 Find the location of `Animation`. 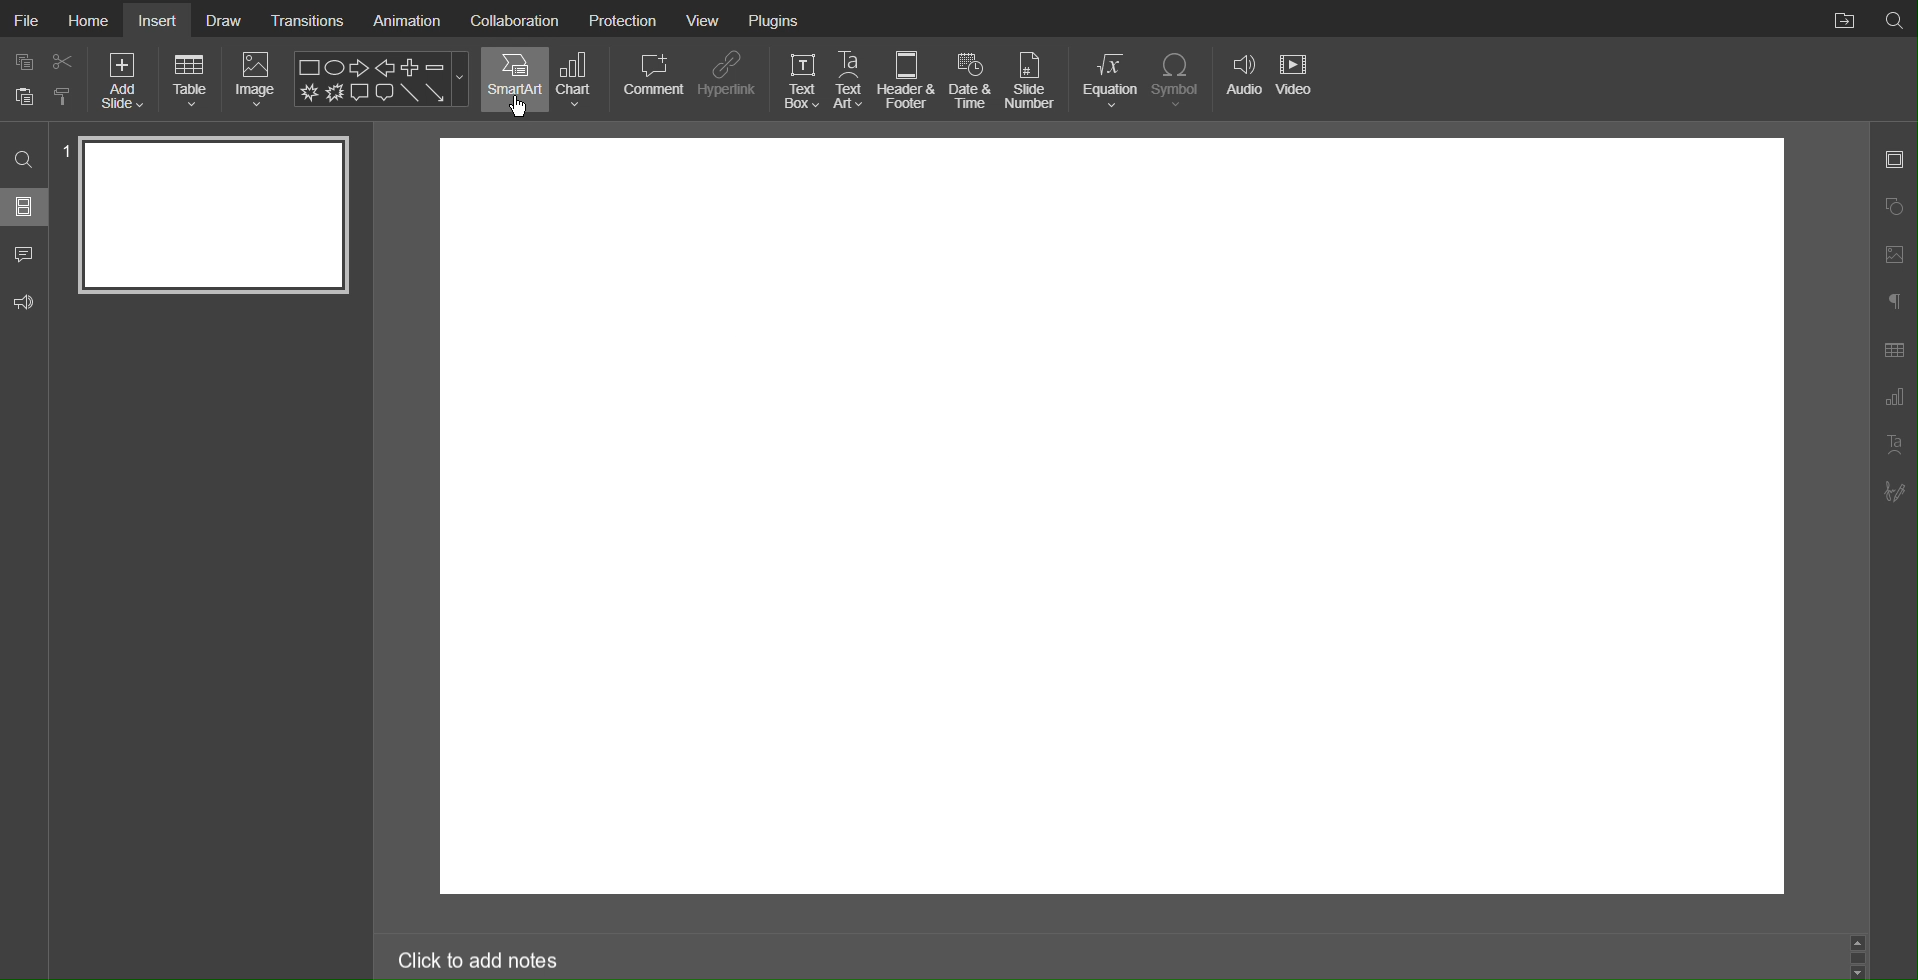

Animation is located at coordinates (406, 18).